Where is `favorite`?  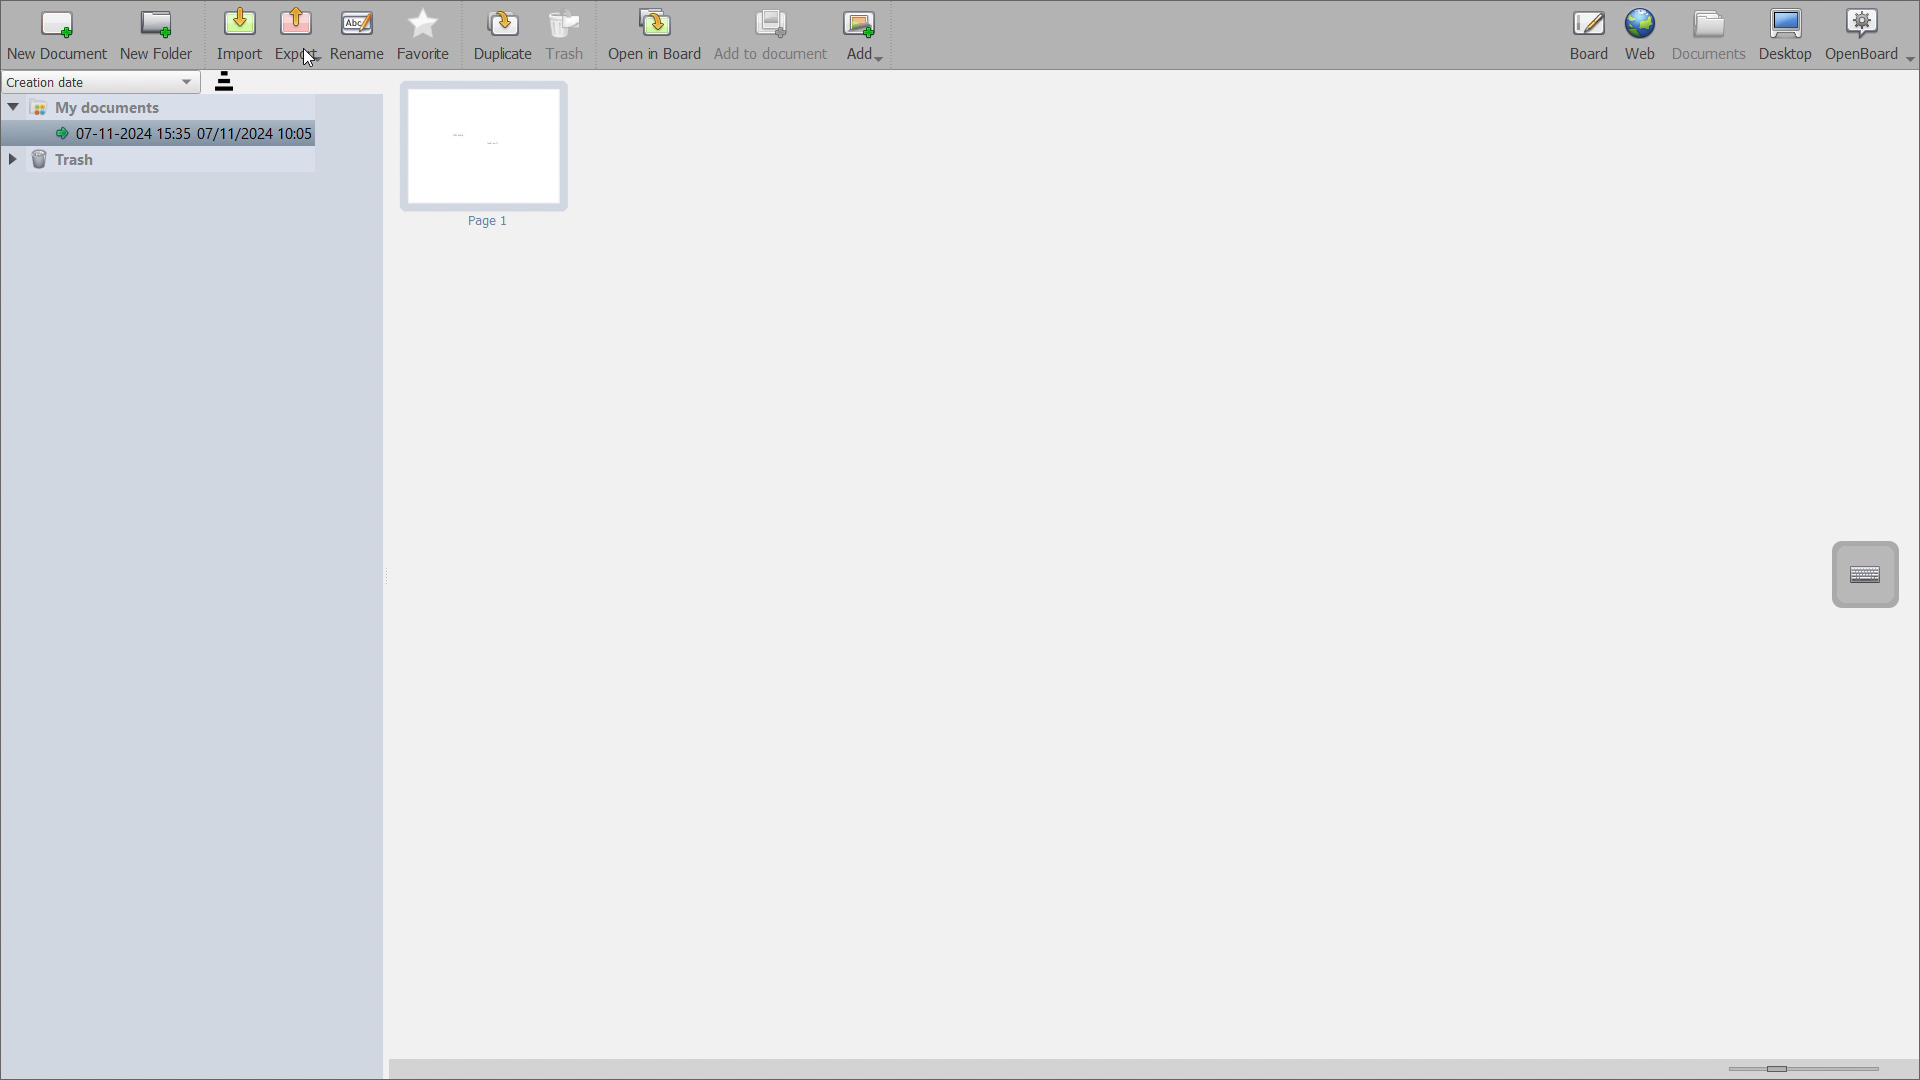
favorite is located at coordinates (424, 35).